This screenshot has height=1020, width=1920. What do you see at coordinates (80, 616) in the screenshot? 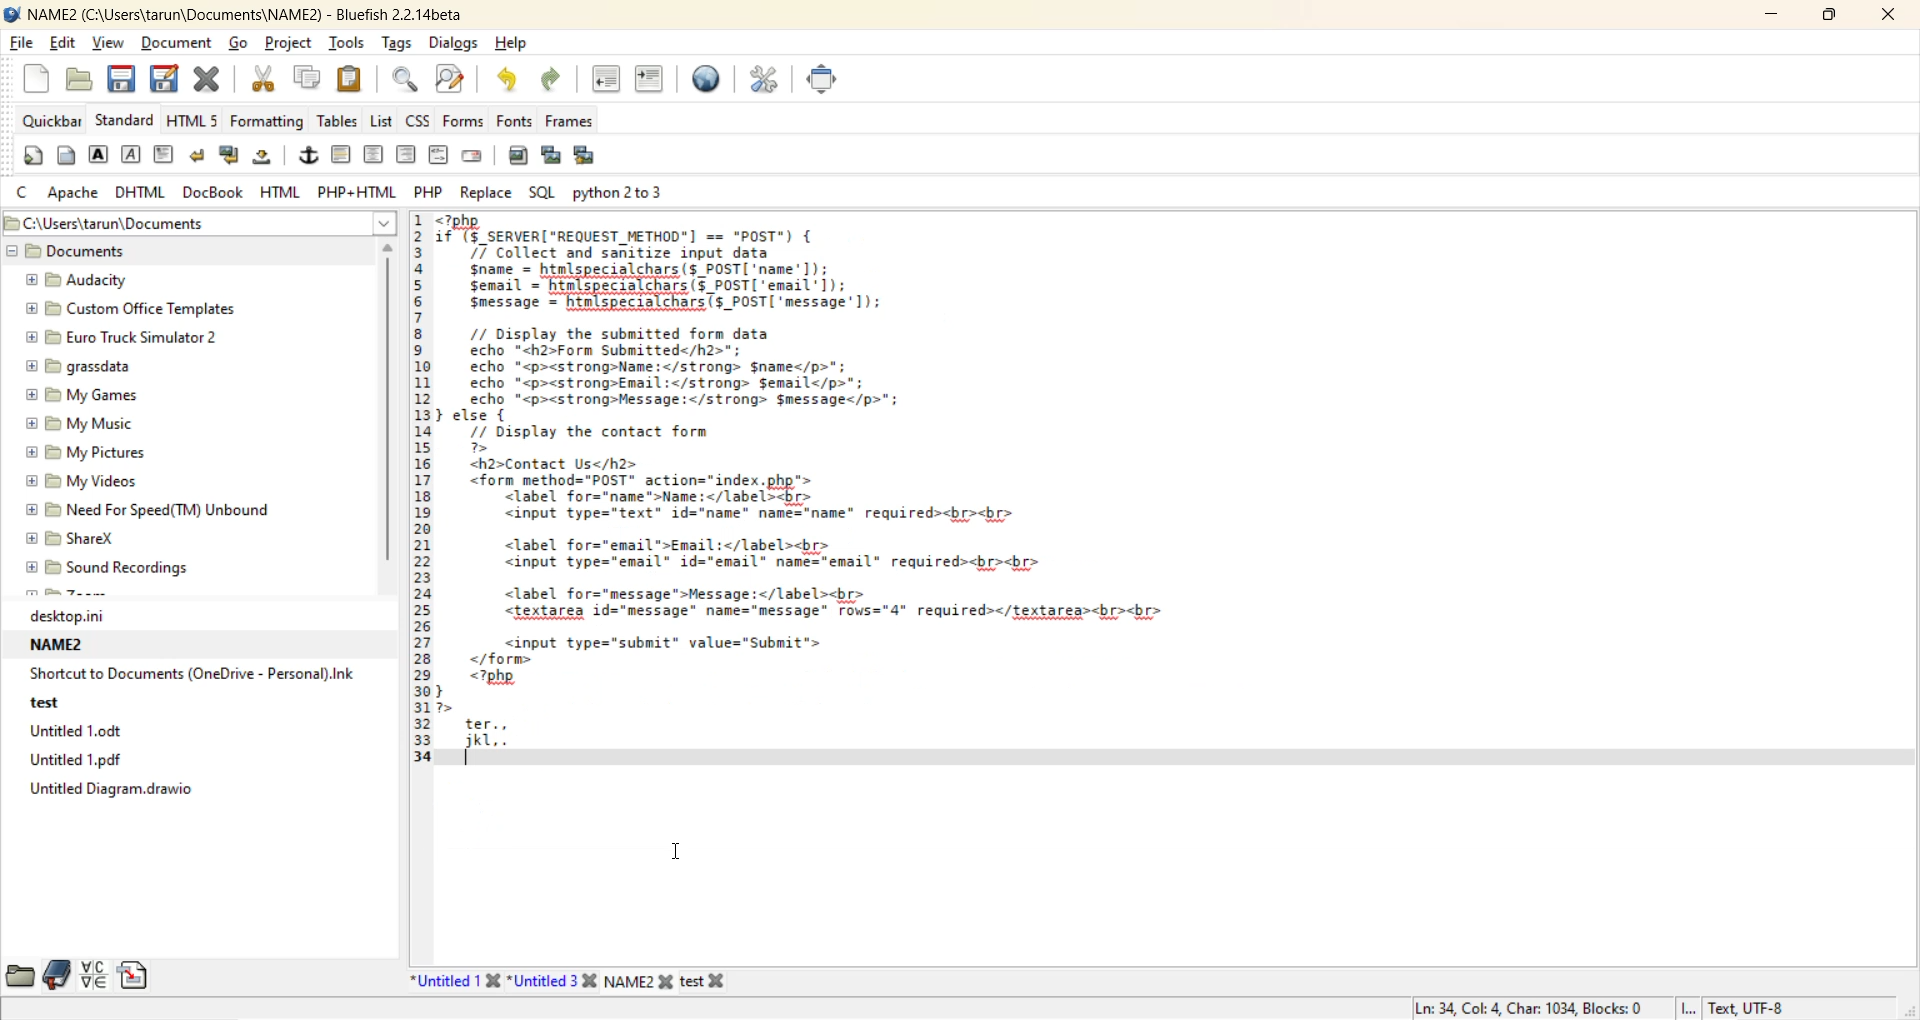
I see `desktop.ini` at bounding box center [80, 616].